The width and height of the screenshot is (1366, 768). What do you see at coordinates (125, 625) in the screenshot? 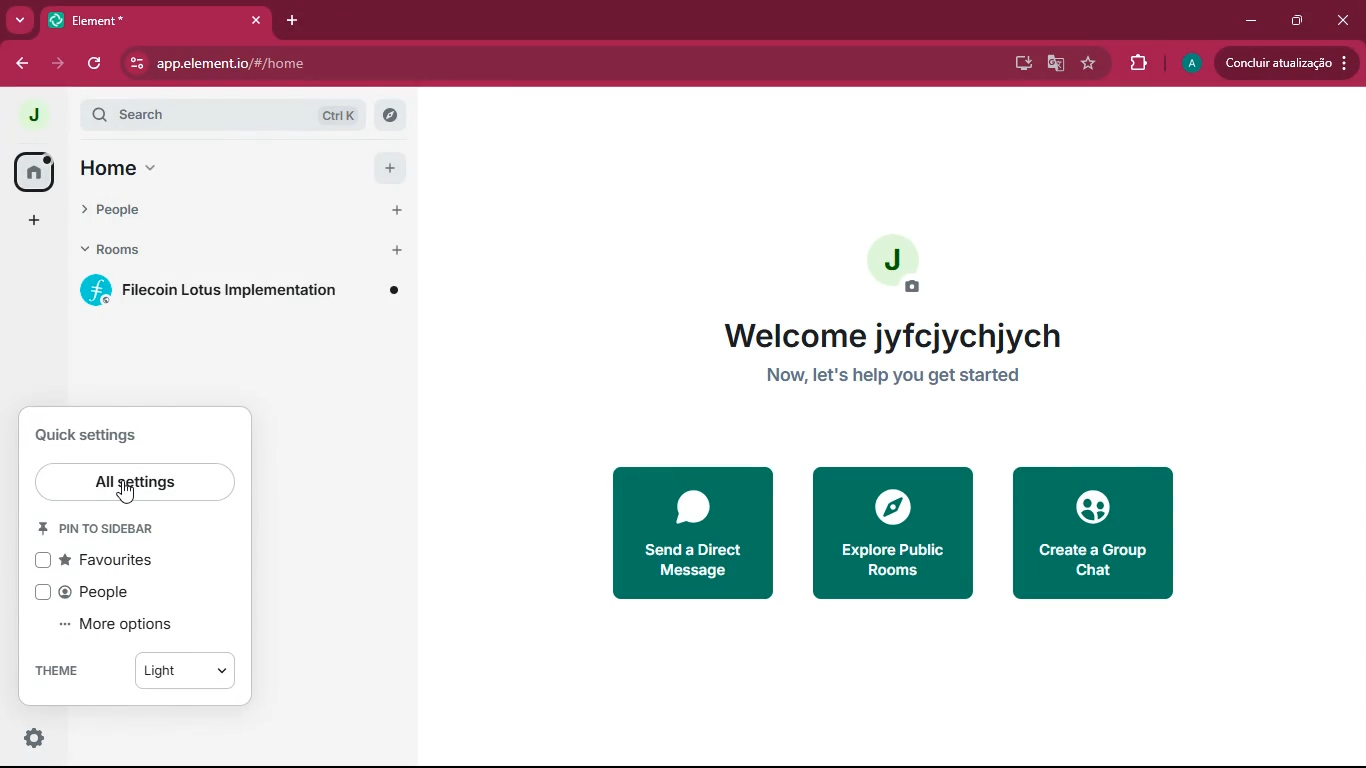
I see `more options` at bounding box center [125, 625].